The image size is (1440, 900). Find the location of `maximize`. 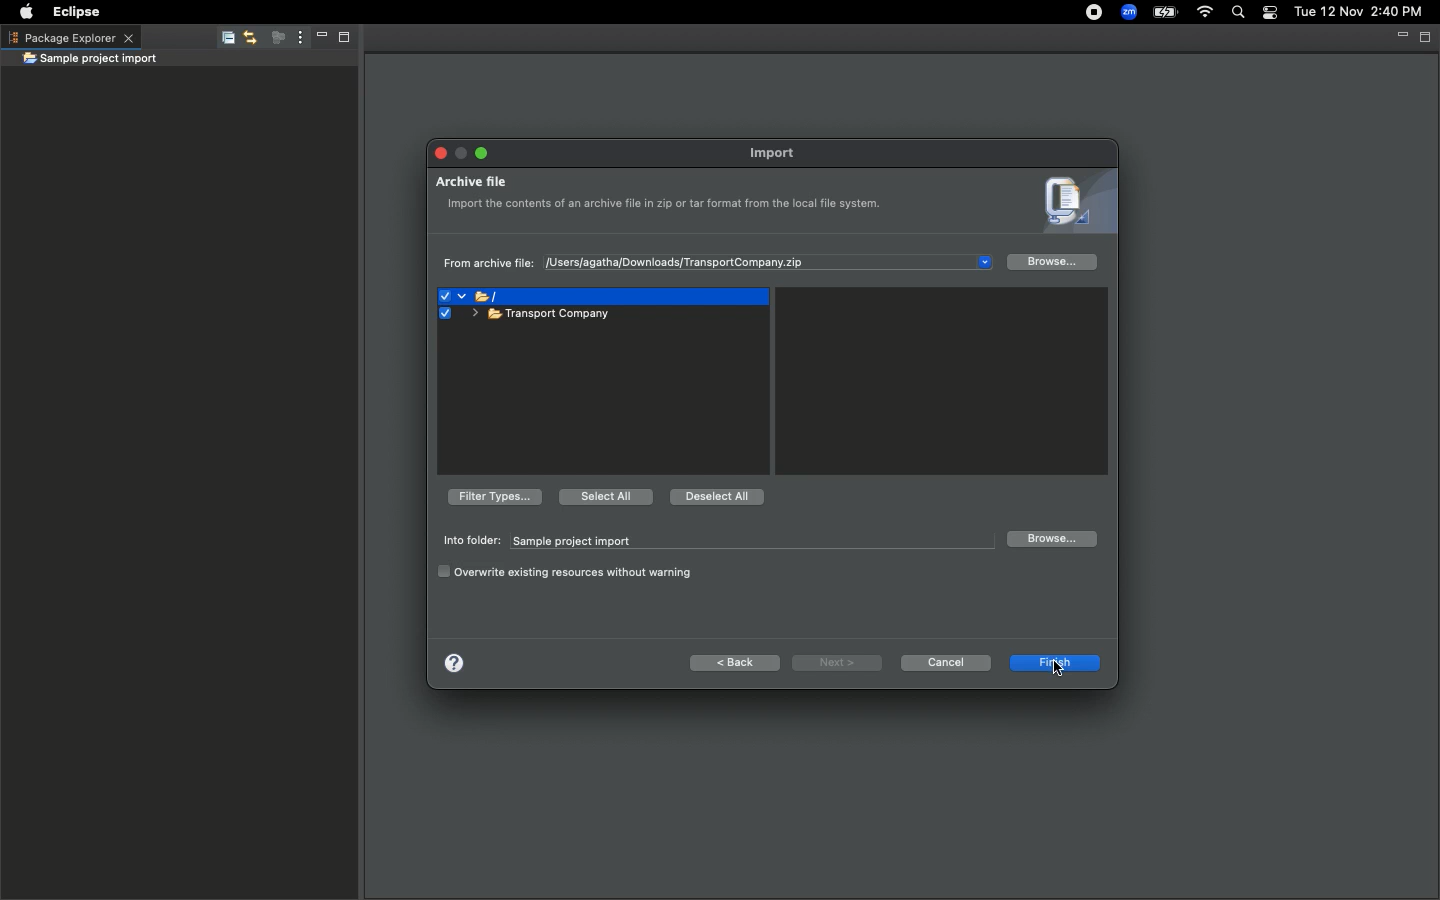

maximize is located at coordinates (481, 151).